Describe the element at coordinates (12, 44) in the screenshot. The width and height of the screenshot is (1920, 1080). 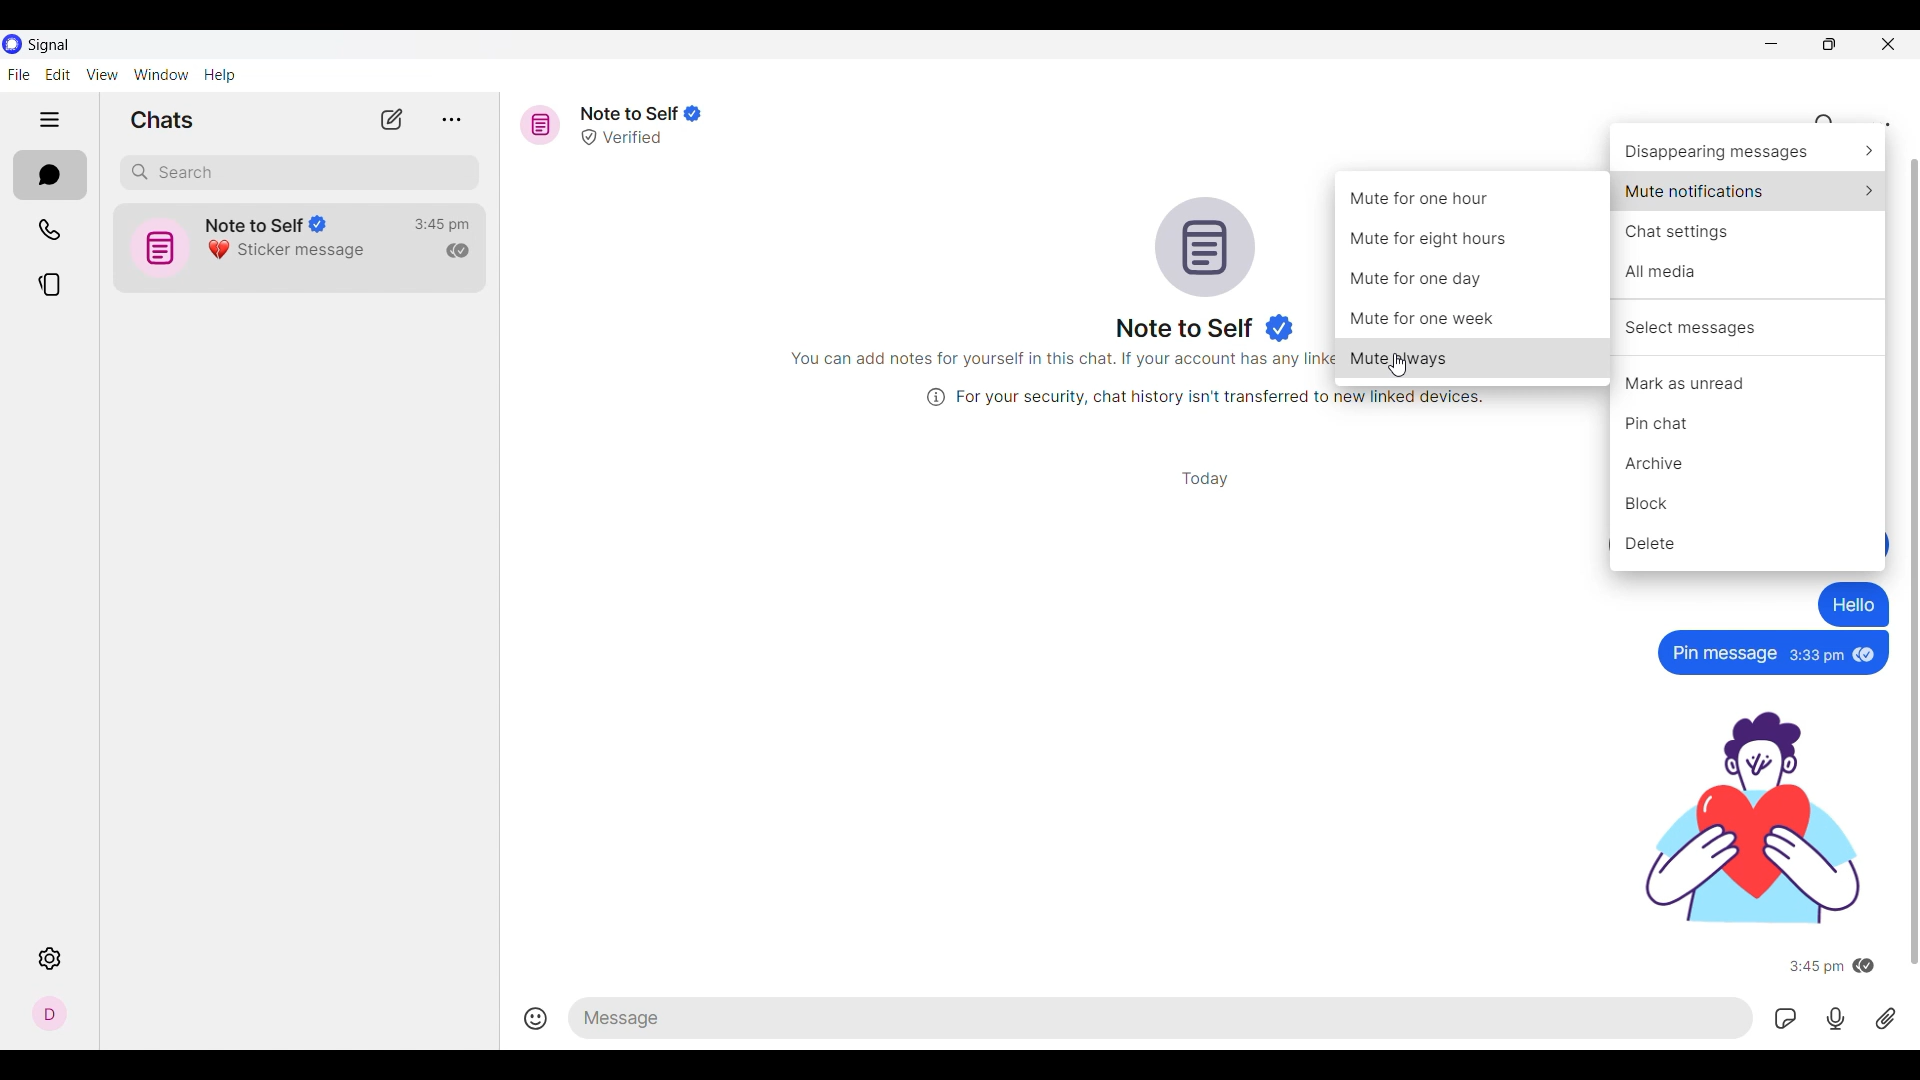
I see `Software logo` at that location.